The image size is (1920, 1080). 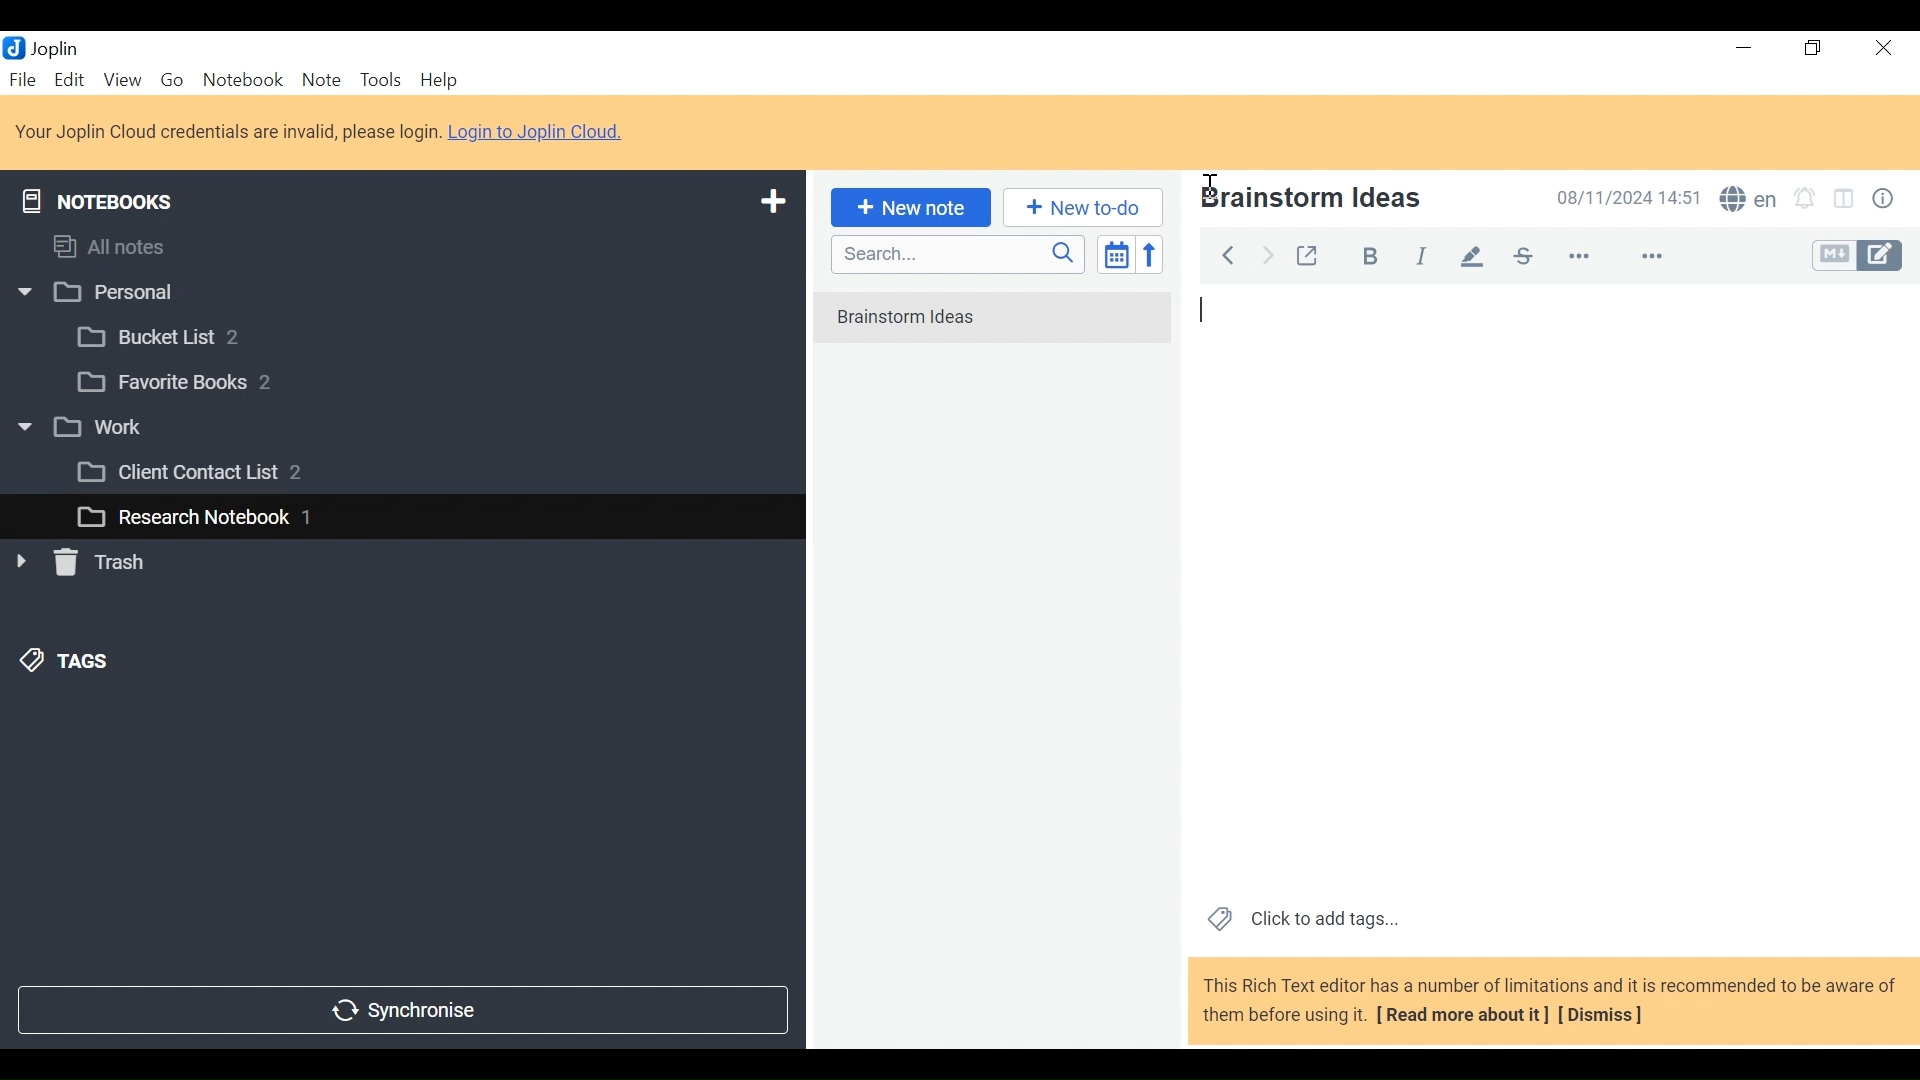 I want to click on feature options, so click(x=1661, y=258).